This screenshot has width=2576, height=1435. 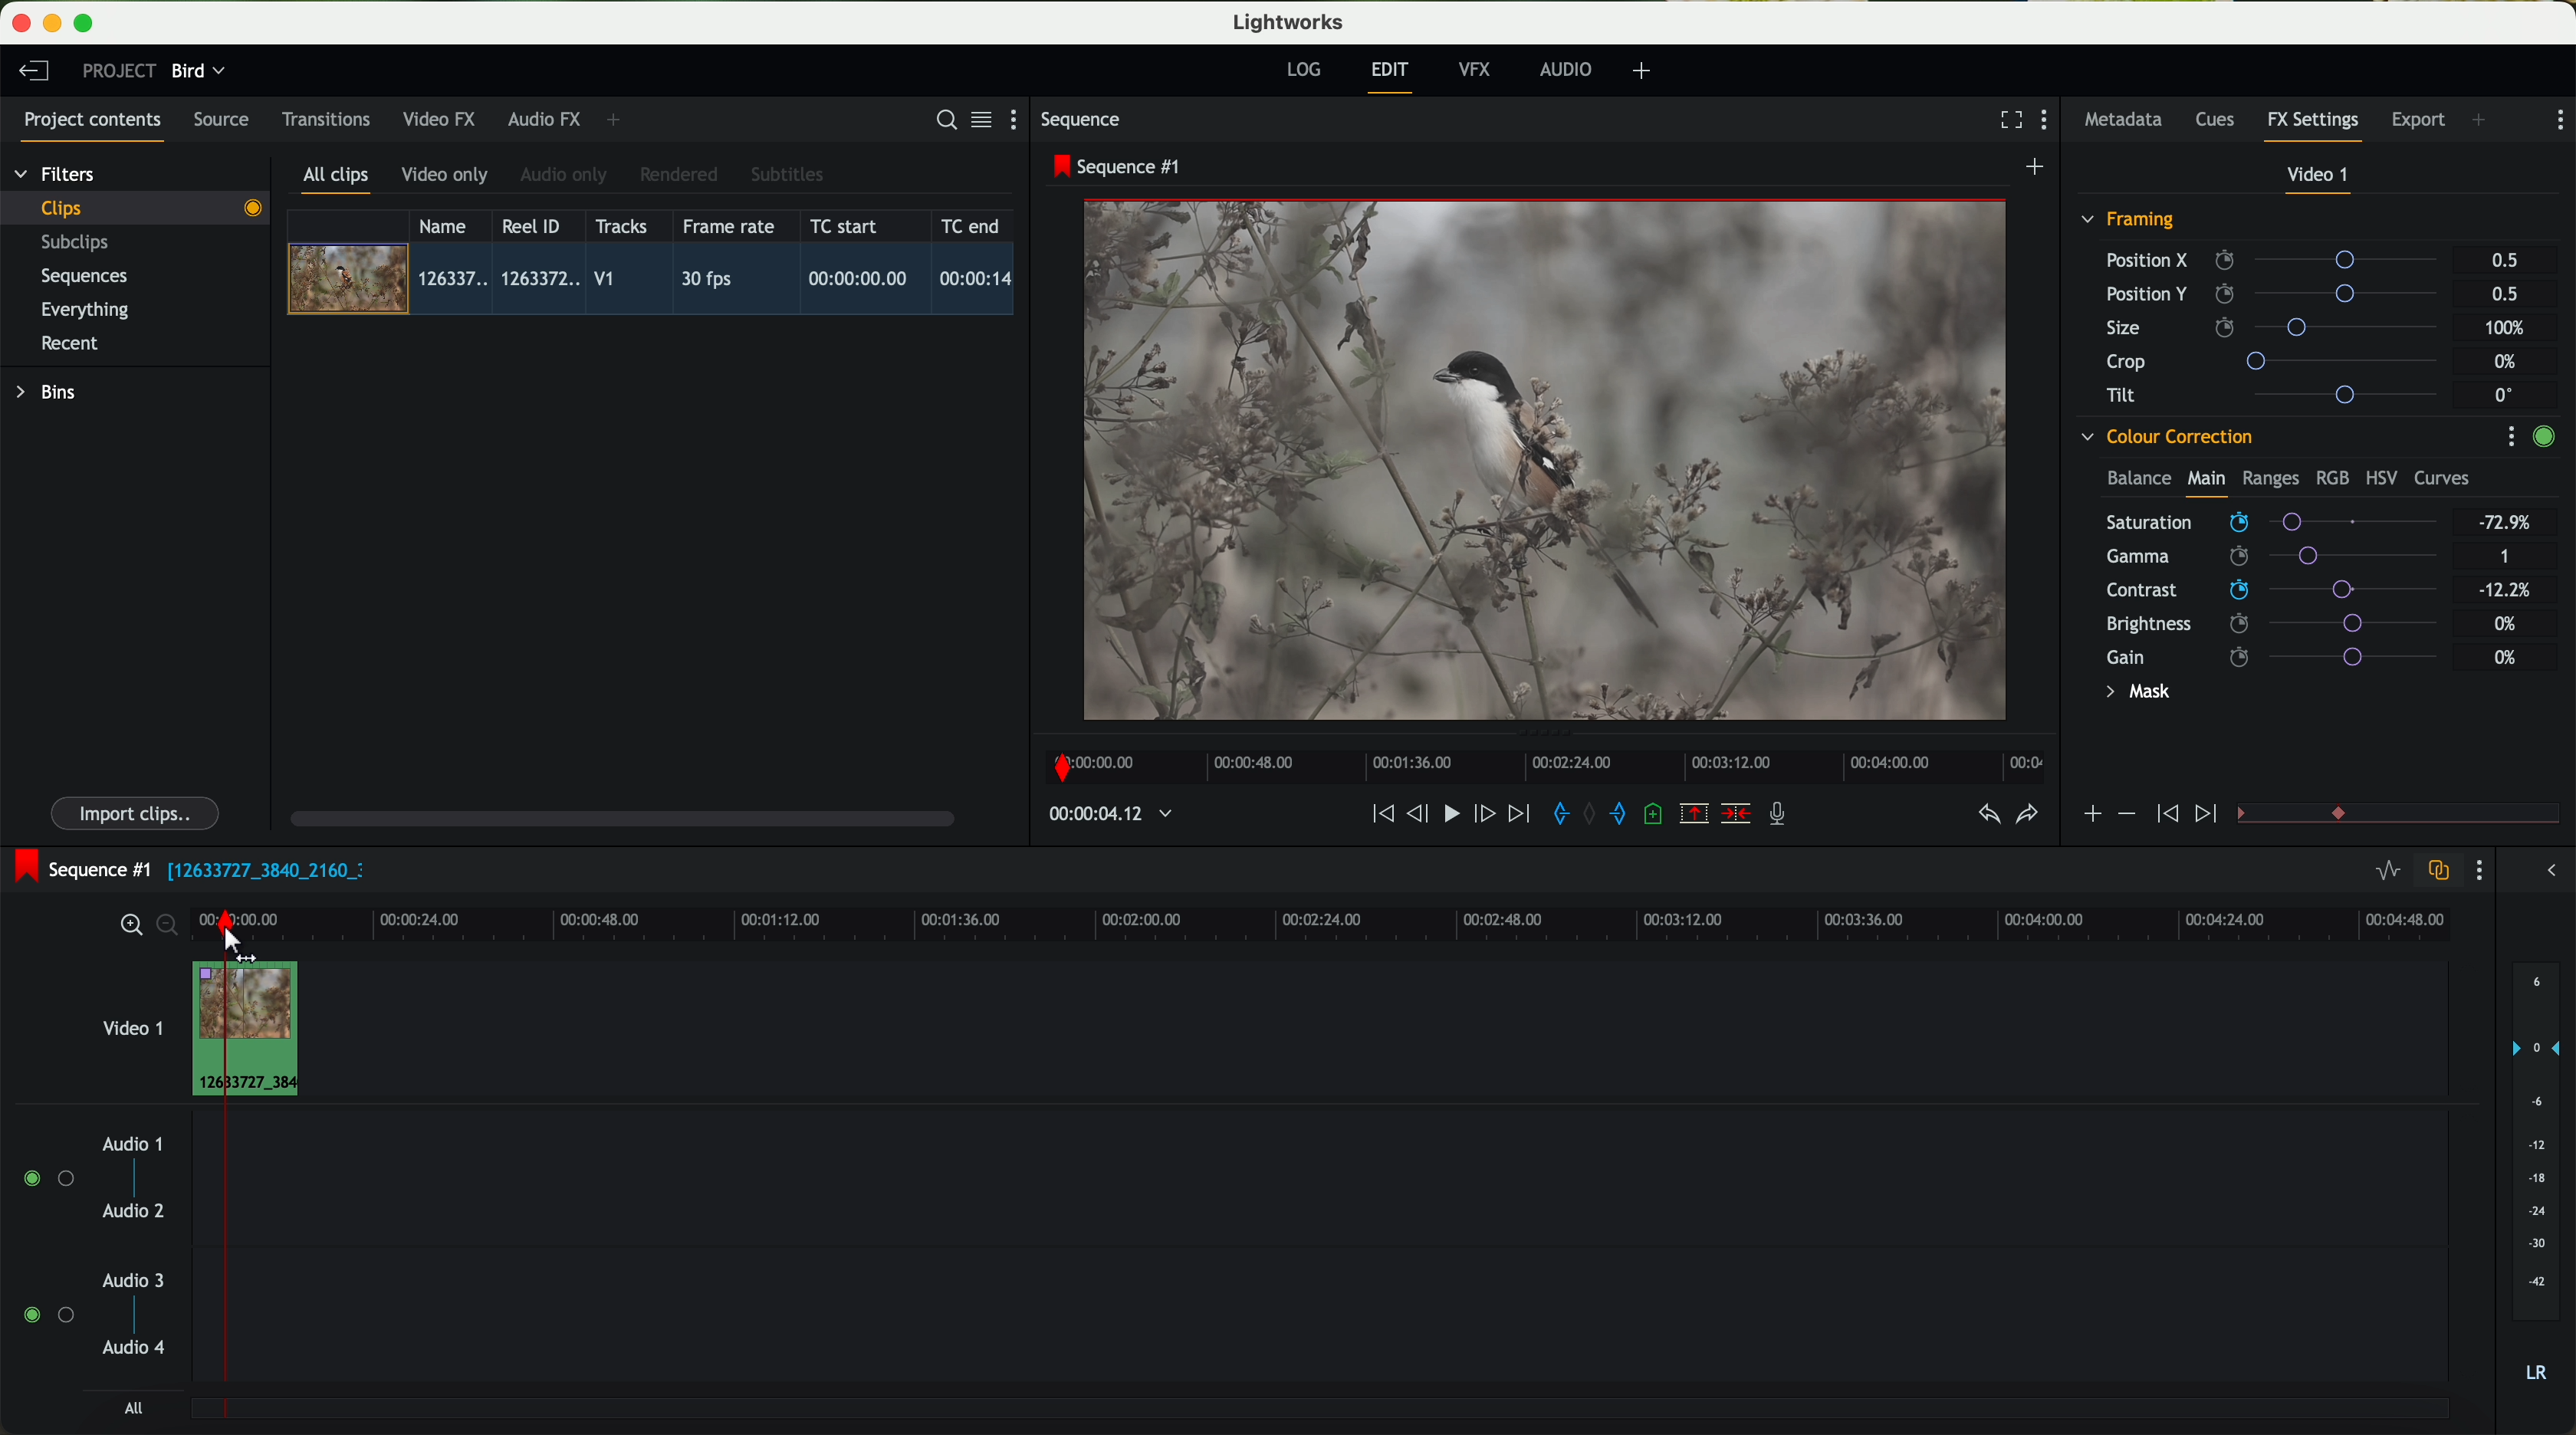 I want to click on add panel, so click(x=2484, y=122).